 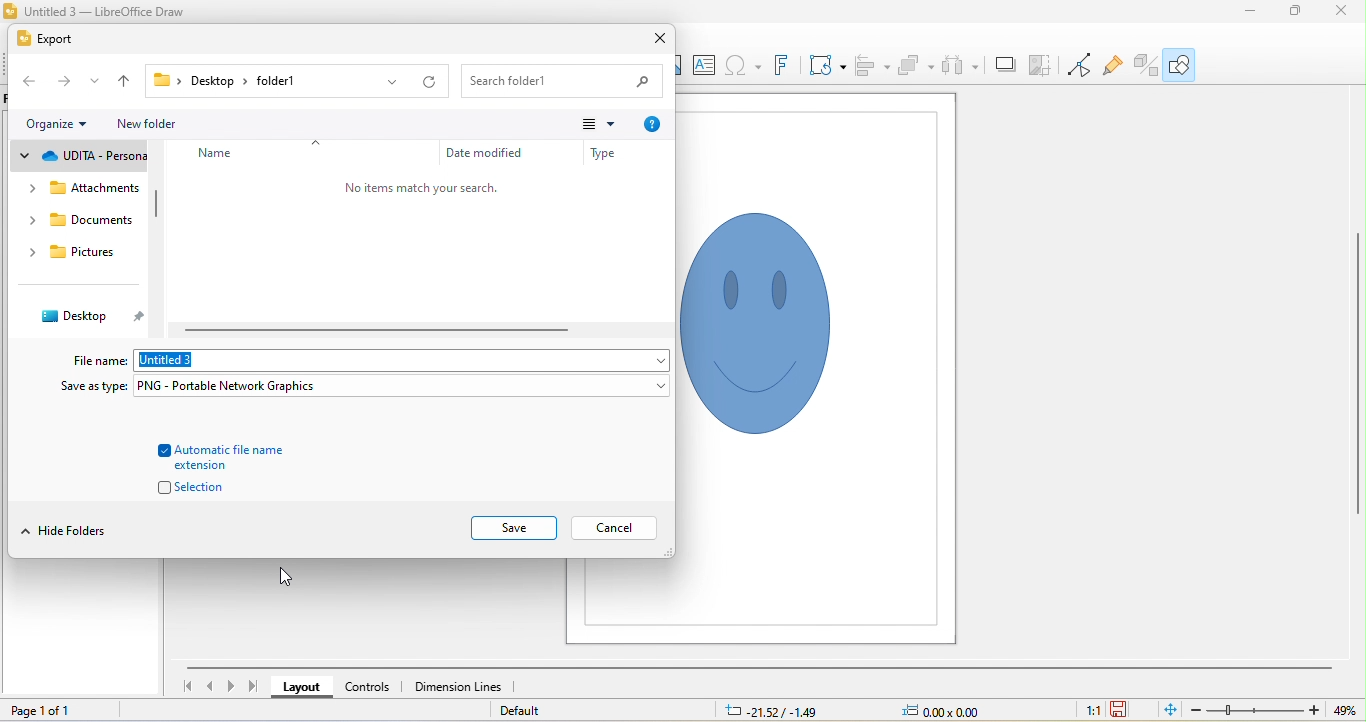 What do you see at coordinates (515, 527) in the screenshot?
I see `save` at bounding box center [515, 527].